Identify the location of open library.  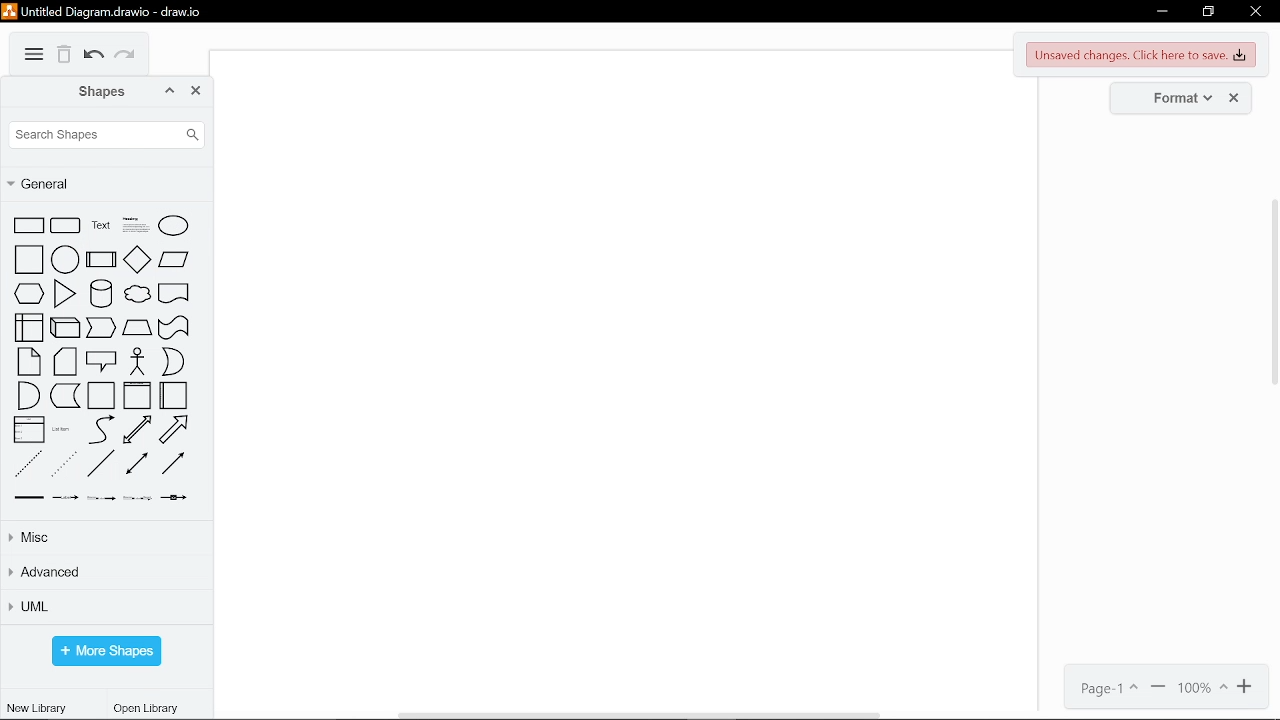
(149, 709).